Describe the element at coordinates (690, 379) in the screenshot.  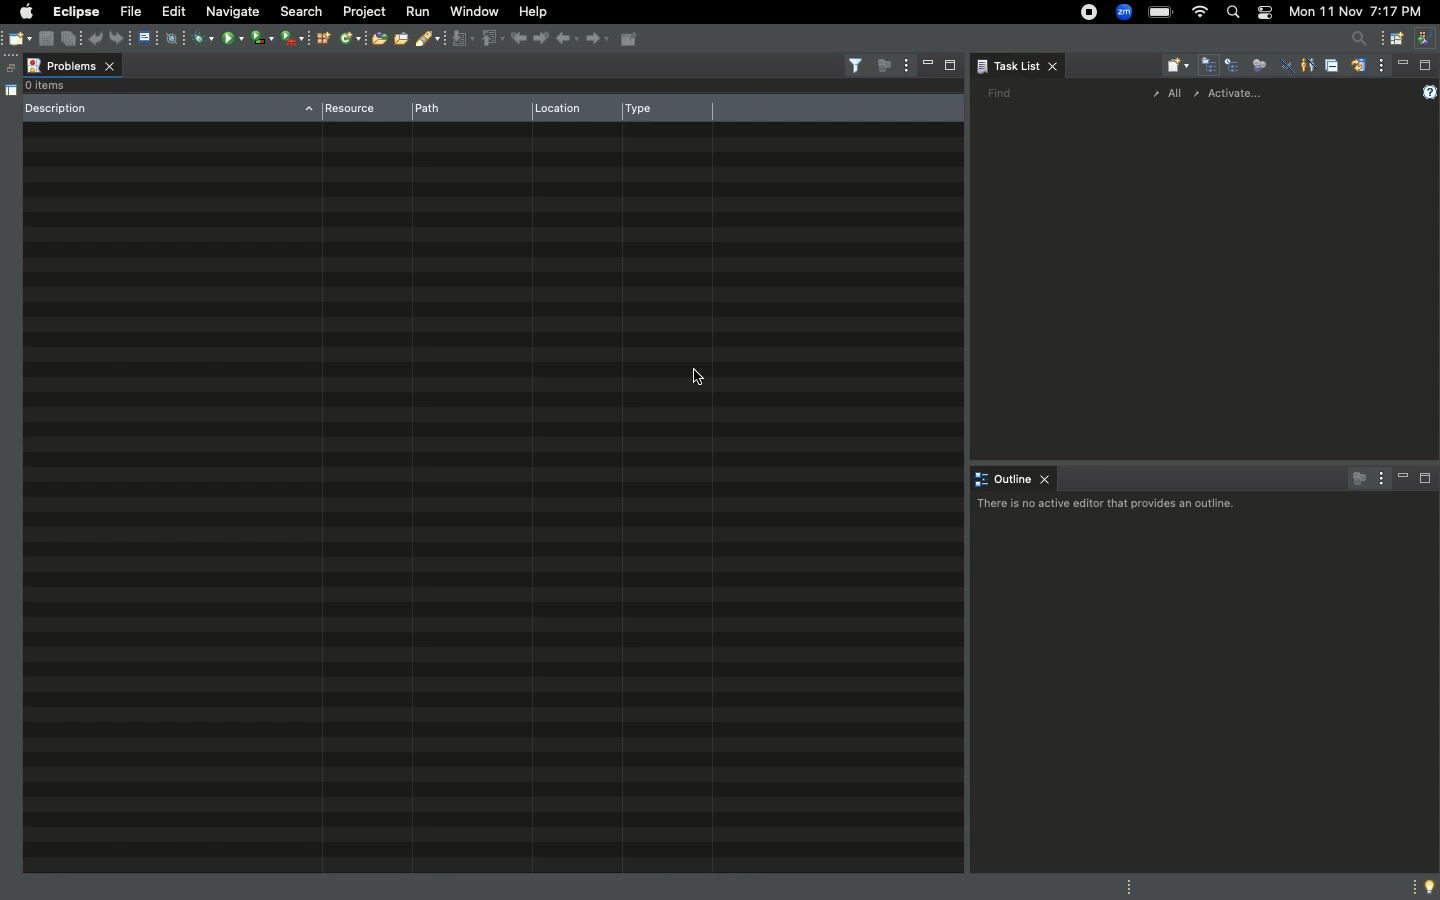
I see `cursor` at that location.